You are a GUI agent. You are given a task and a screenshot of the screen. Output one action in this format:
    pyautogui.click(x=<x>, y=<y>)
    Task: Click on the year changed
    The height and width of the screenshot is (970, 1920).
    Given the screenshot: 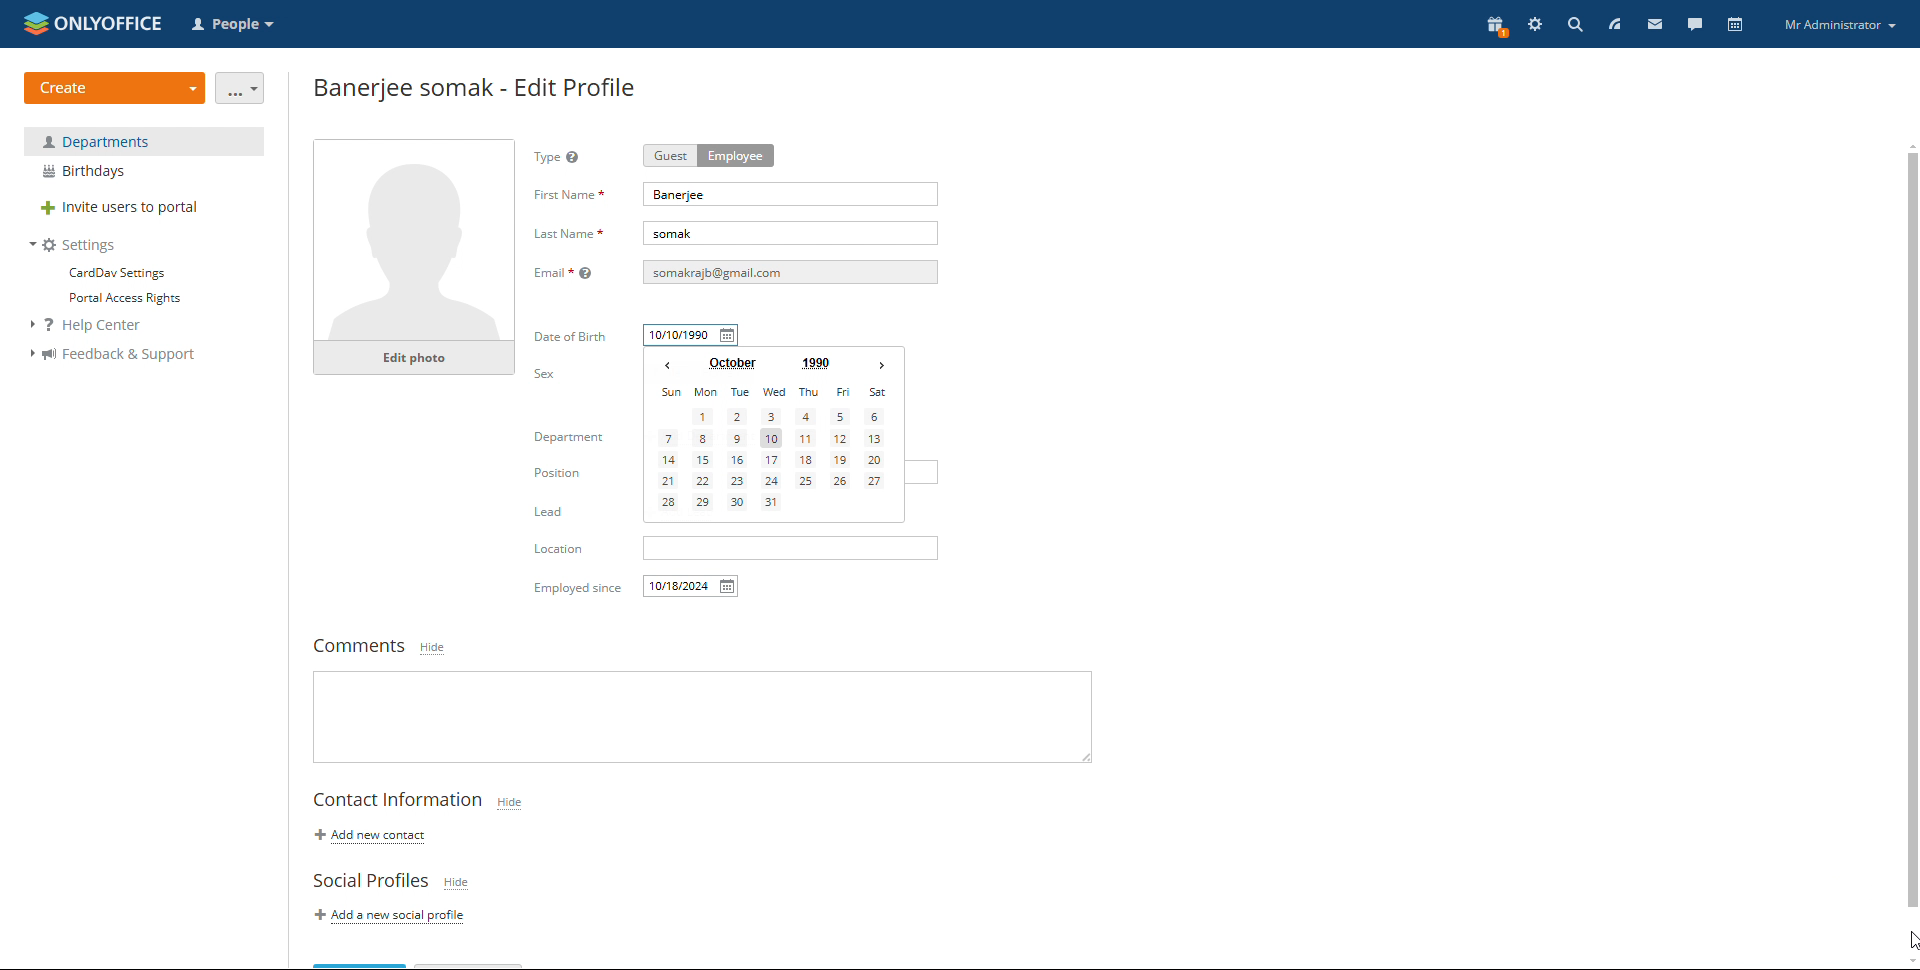 What is the action you would take?
    pyautogui.click(x=816, y=363)
    